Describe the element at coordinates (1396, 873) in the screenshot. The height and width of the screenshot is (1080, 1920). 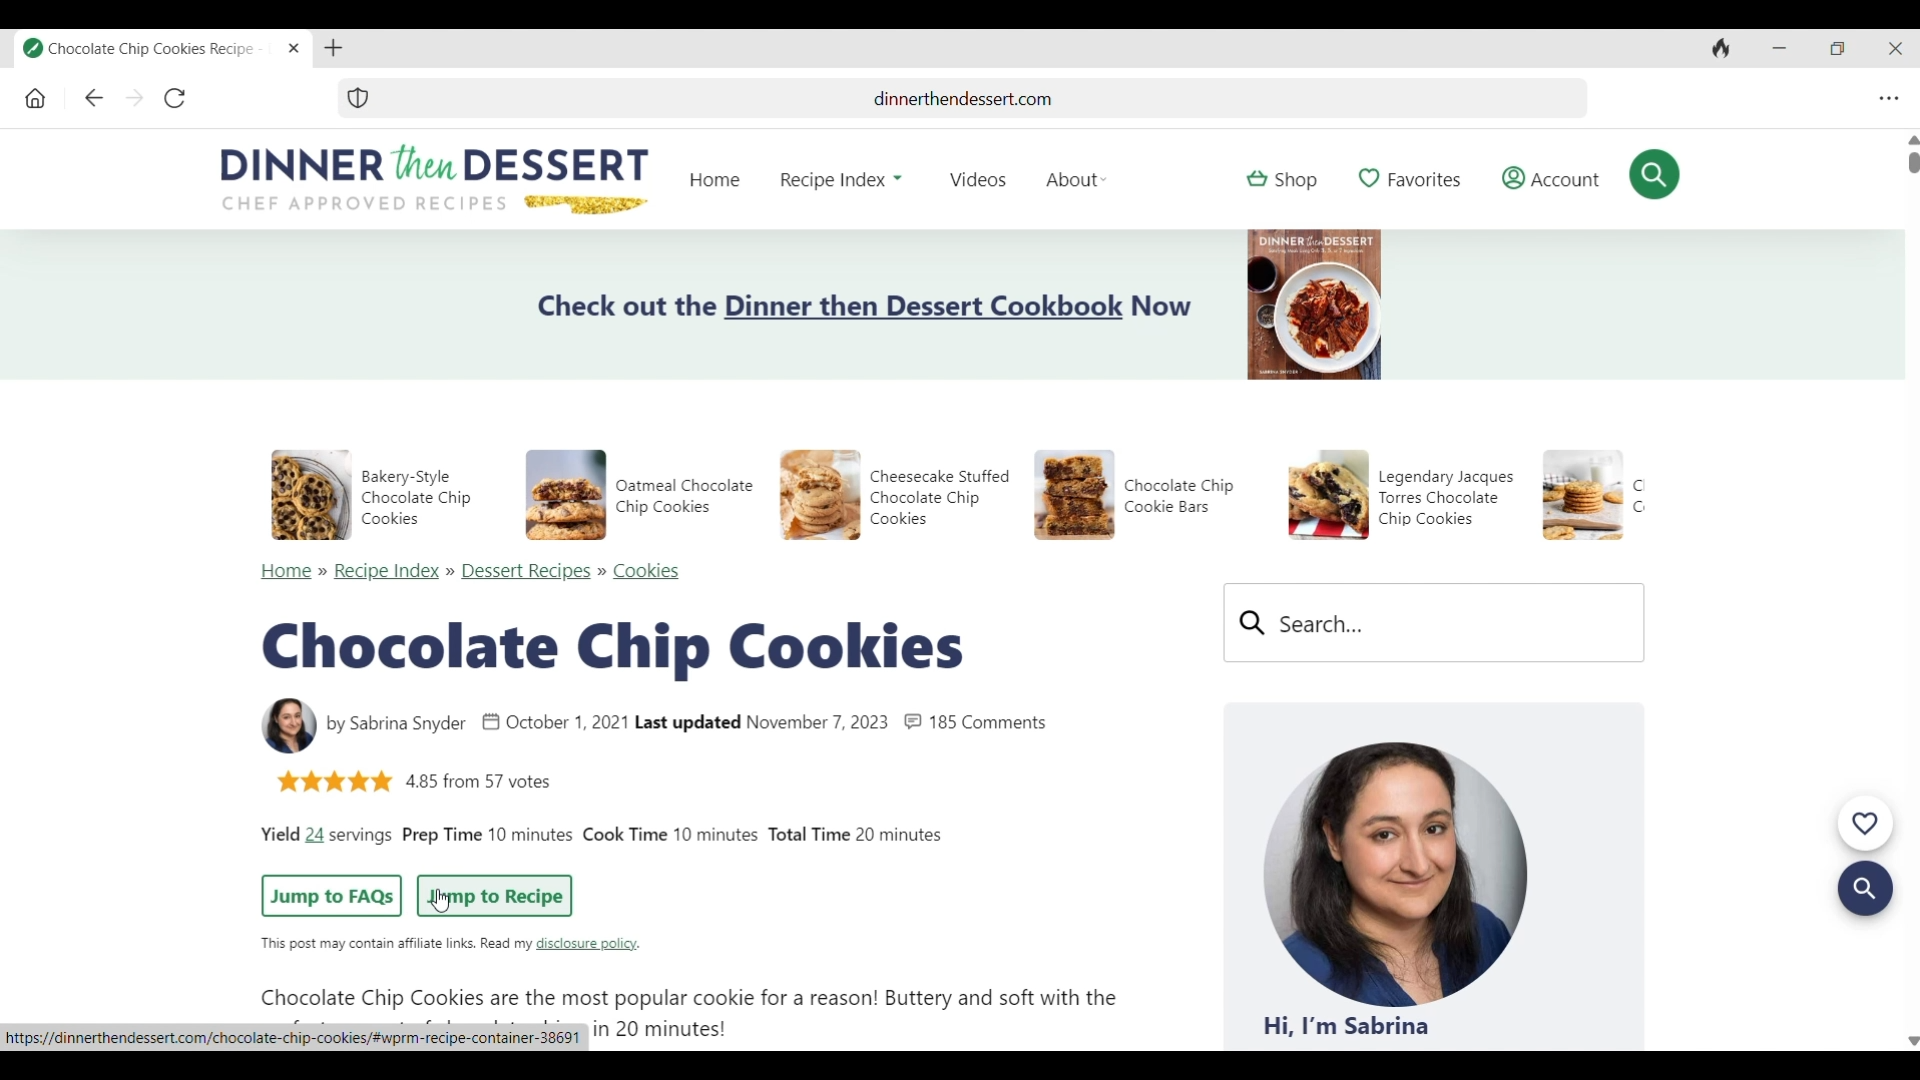
I see `Author profile picture` at that location.